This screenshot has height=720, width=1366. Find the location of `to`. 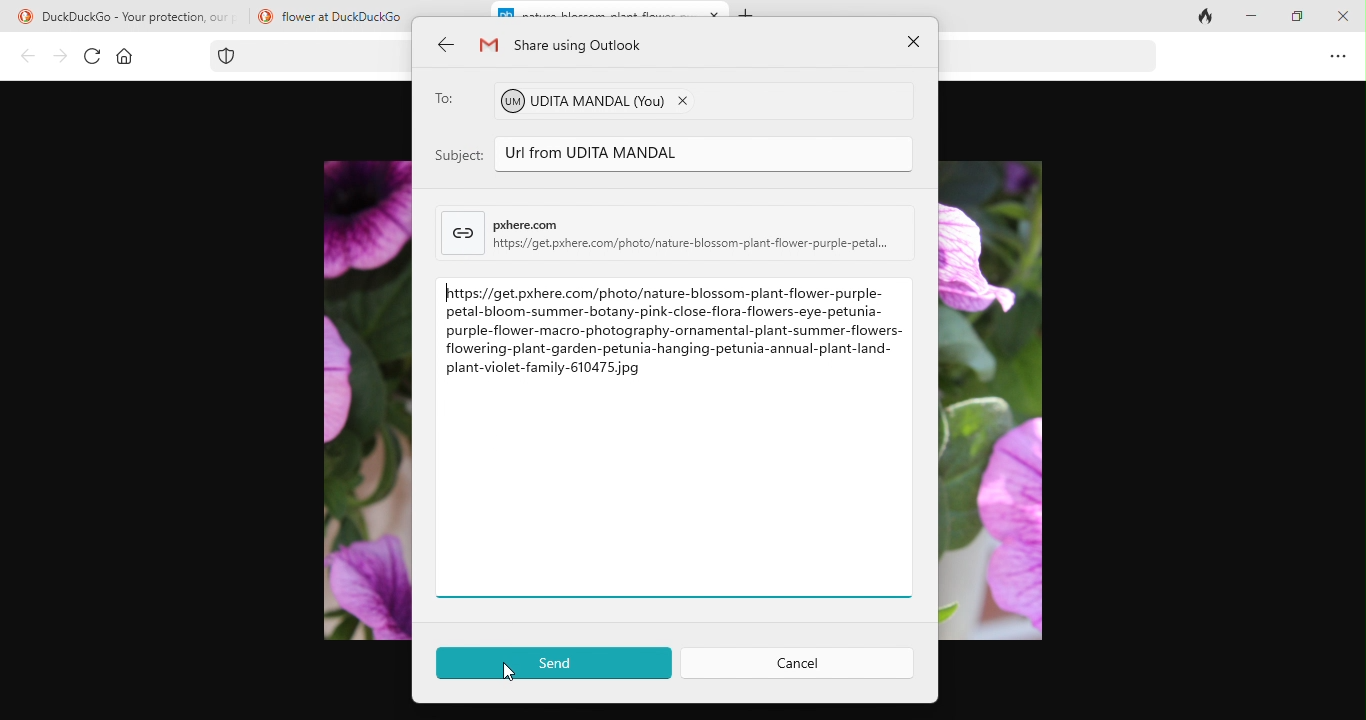

to is located at coordinates (454, 103).